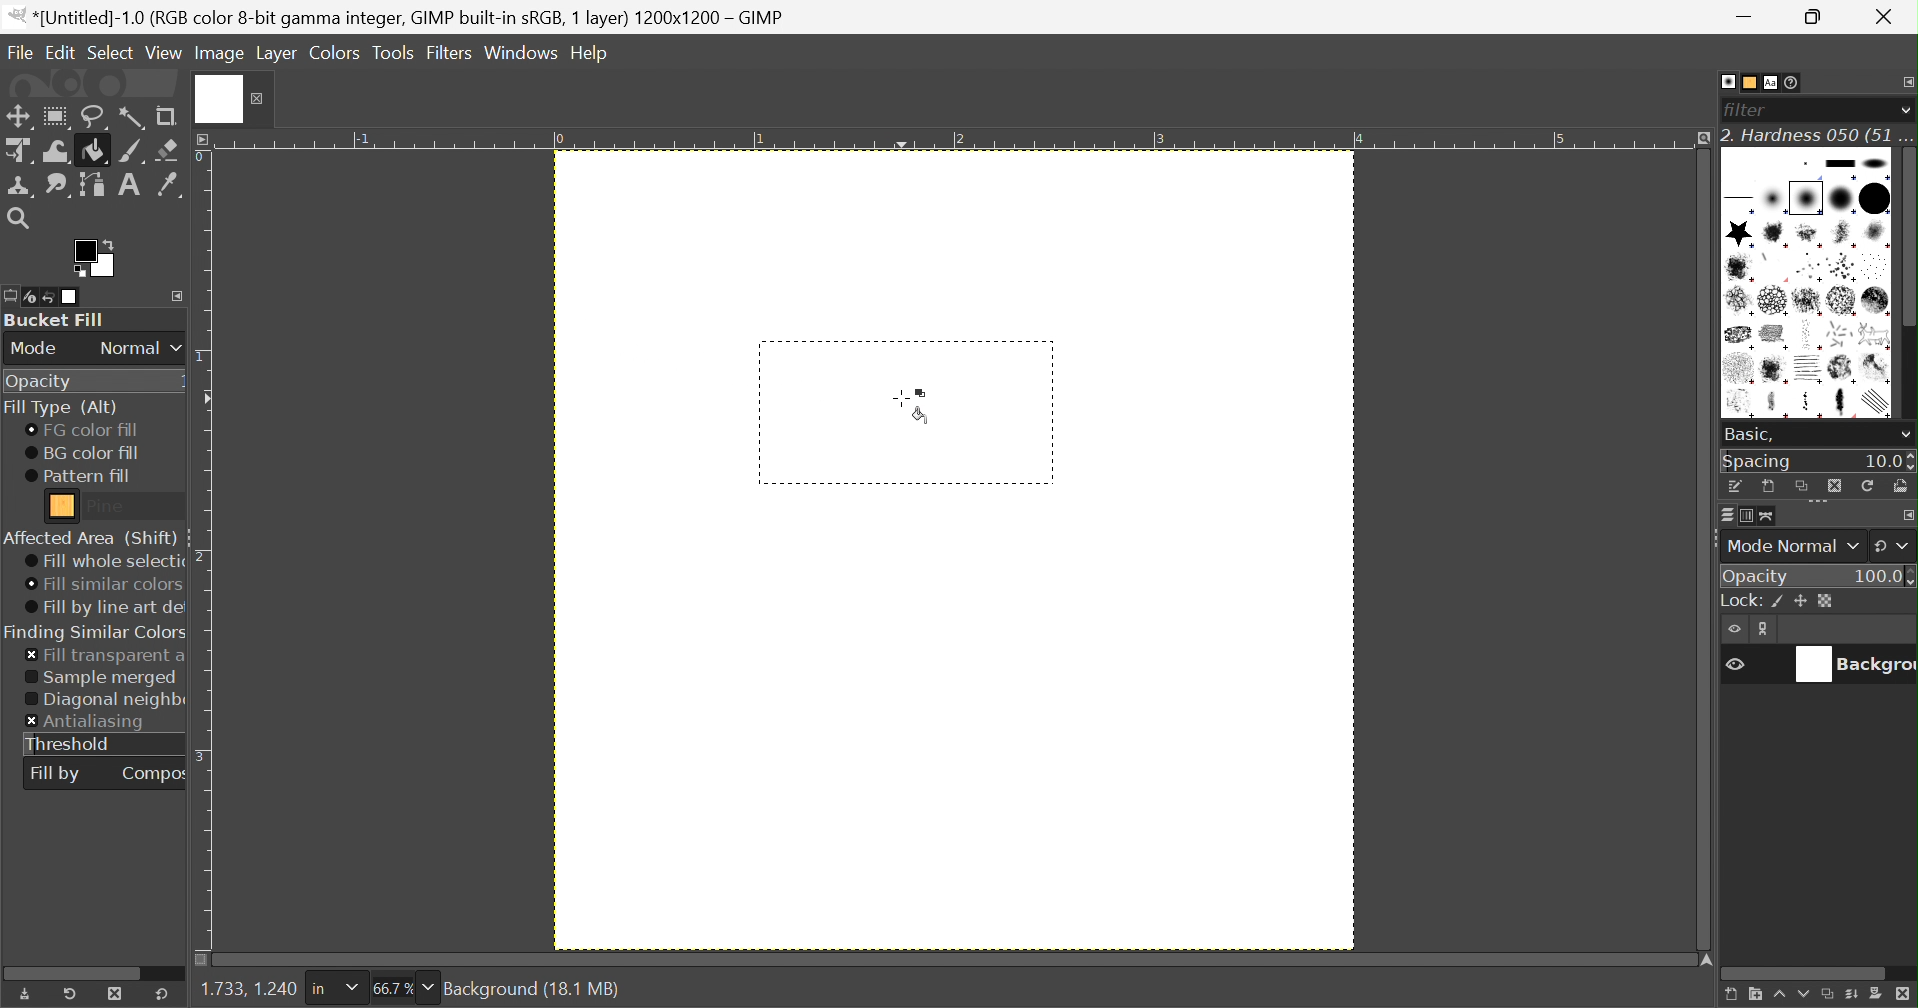 The width and height of the screenshot is (1918, 1008). What do you see at coordinates (1884, 574) in the screenshot?
I see `100.0` at bounding box center [1884, 574].